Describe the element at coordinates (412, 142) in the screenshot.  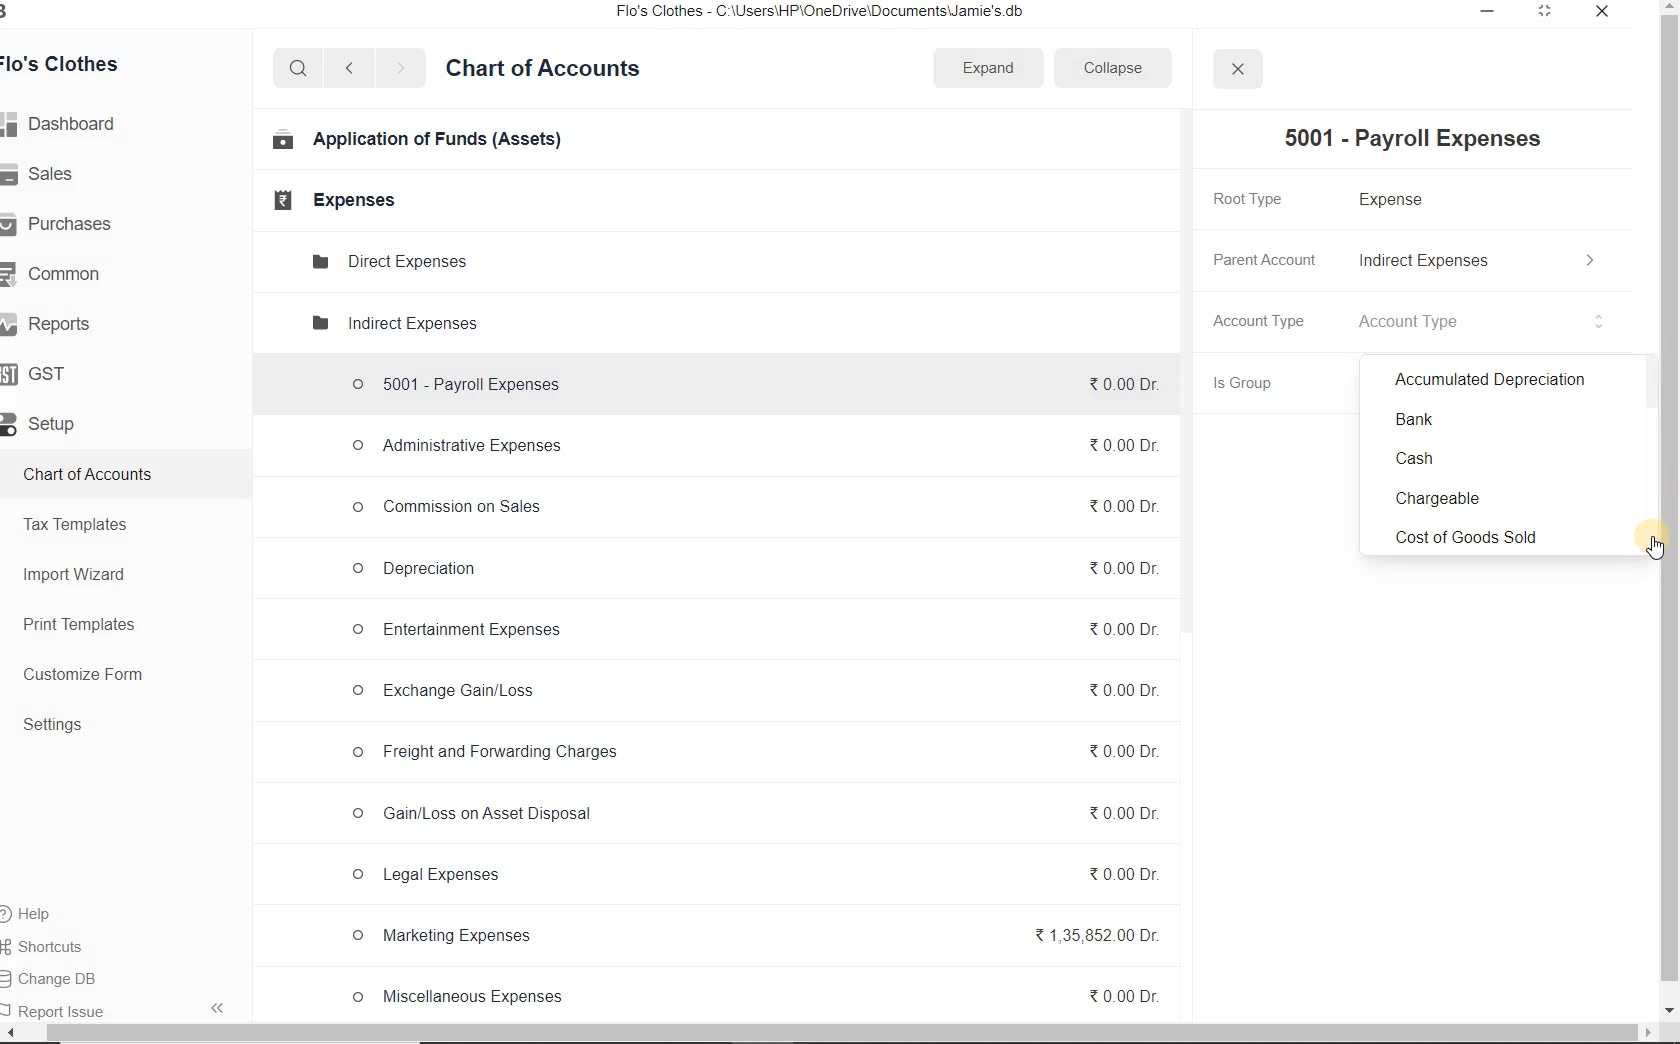
I see `Application of Funds (Assets)` at that location.